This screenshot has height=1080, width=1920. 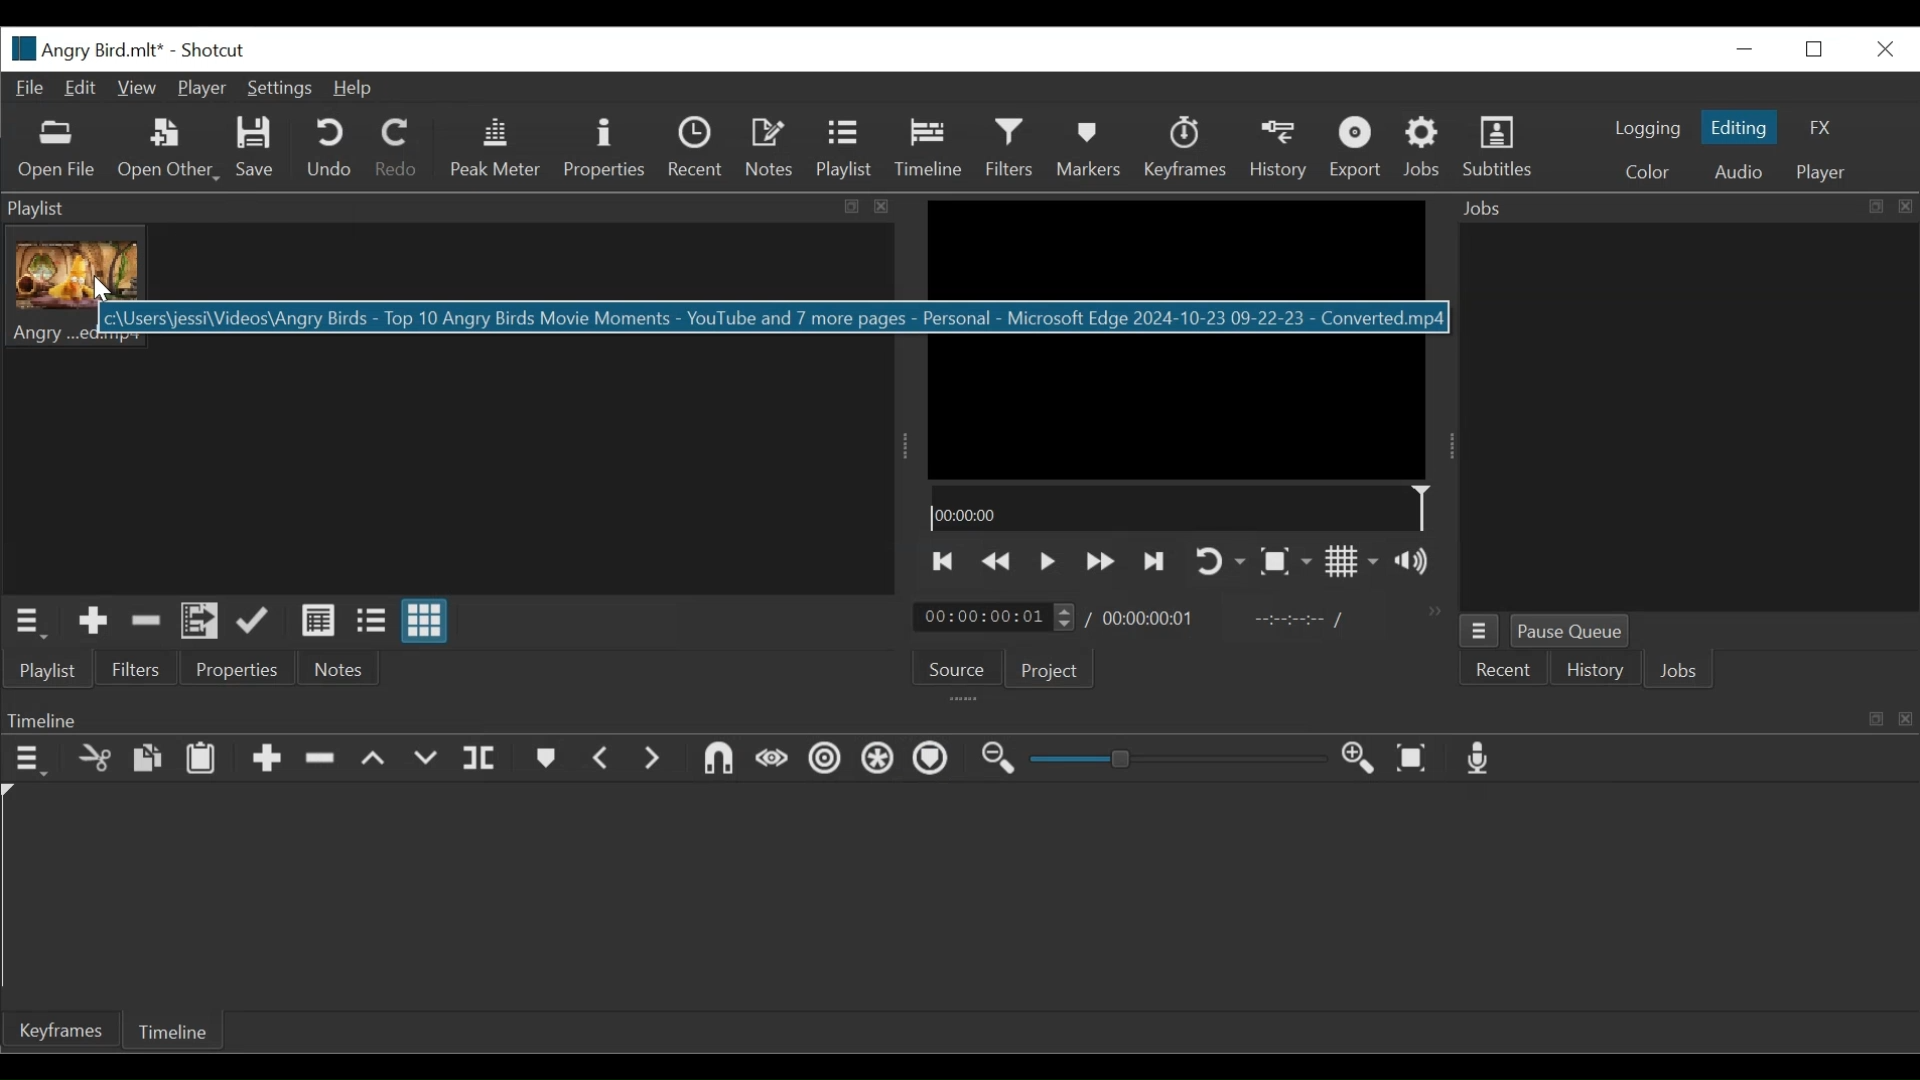 What do you see at coordinates (218, 52) in the screenshot?
I see `Shotcut` at bounding box center [218, 52].